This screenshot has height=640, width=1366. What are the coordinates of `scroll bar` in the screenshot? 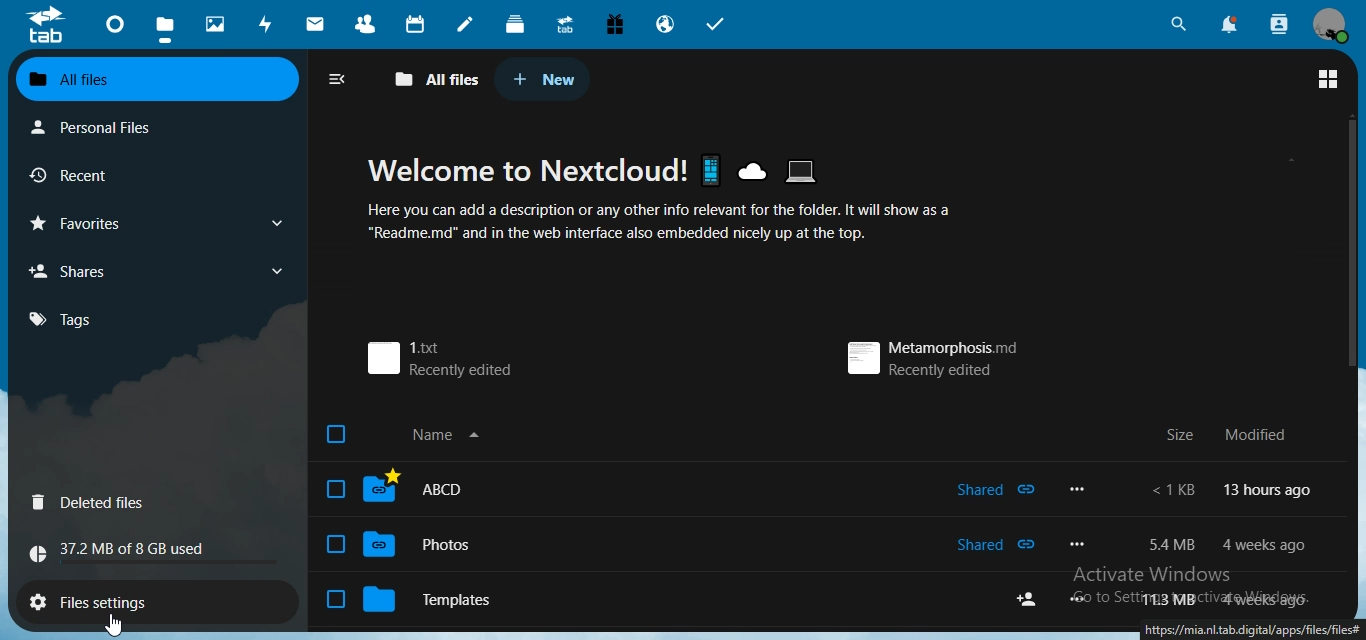 It's located at (1349, 238).